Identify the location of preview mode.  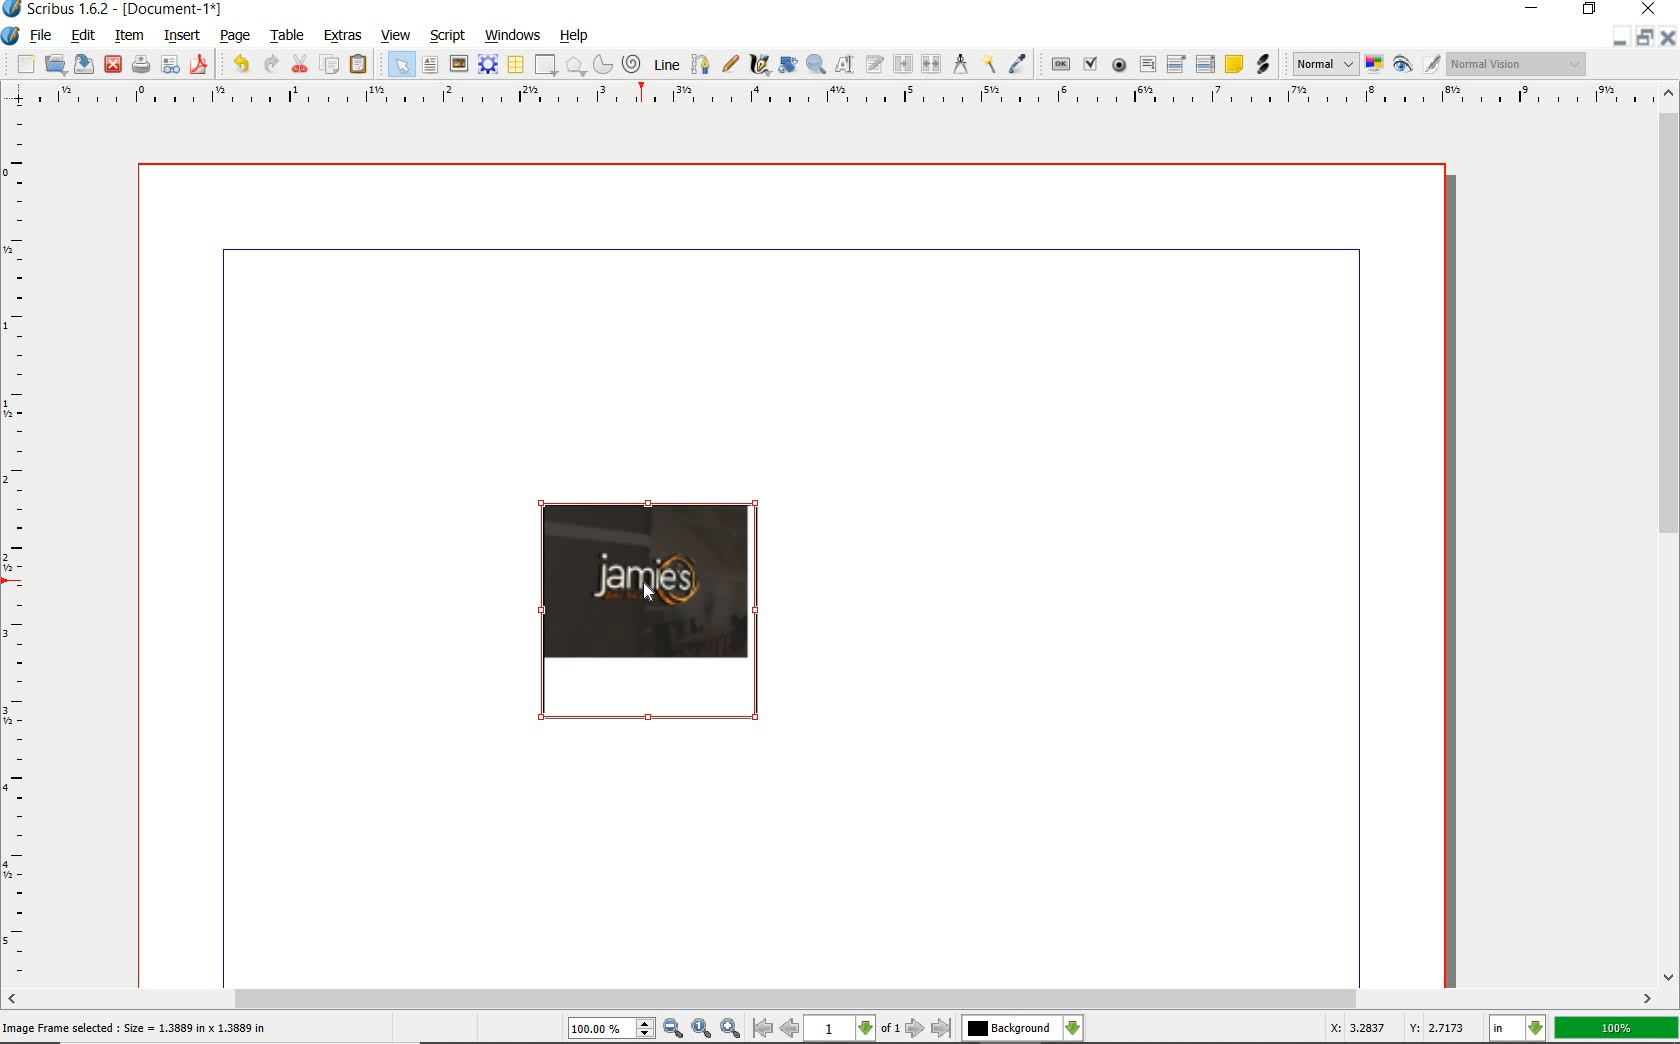
(1416, 65).